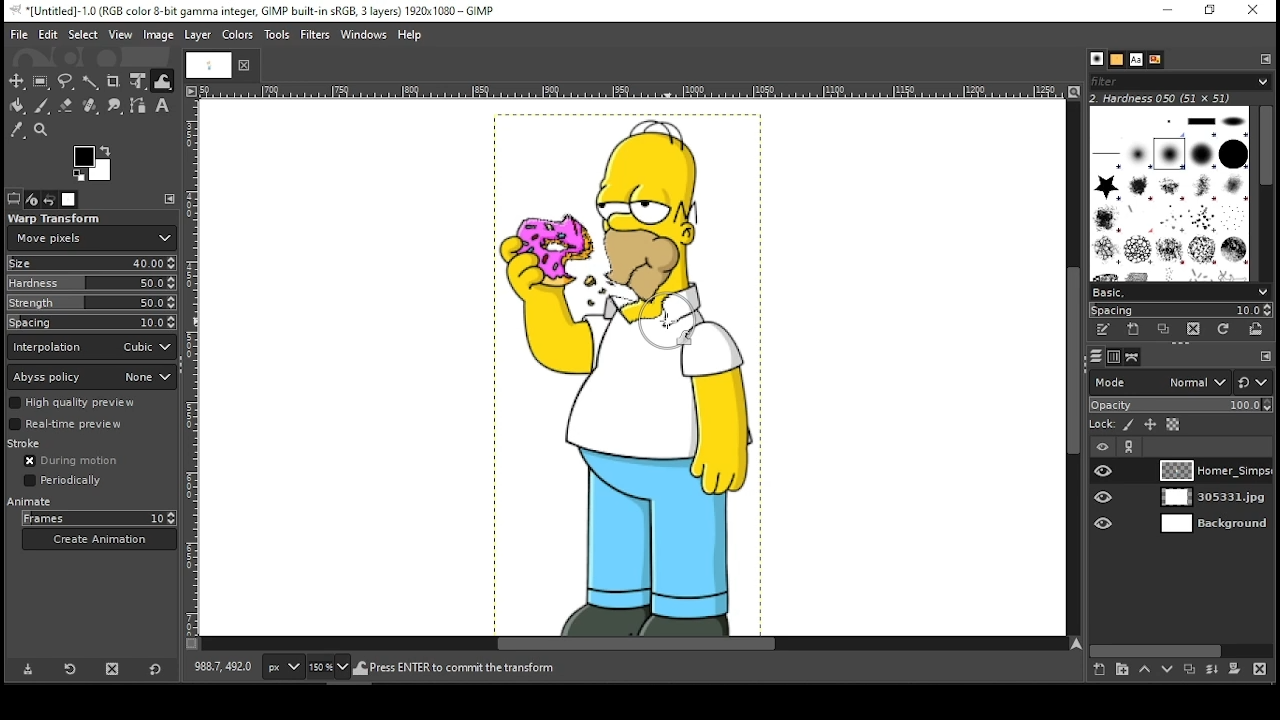  I want to click on filters, so click(315, 35).